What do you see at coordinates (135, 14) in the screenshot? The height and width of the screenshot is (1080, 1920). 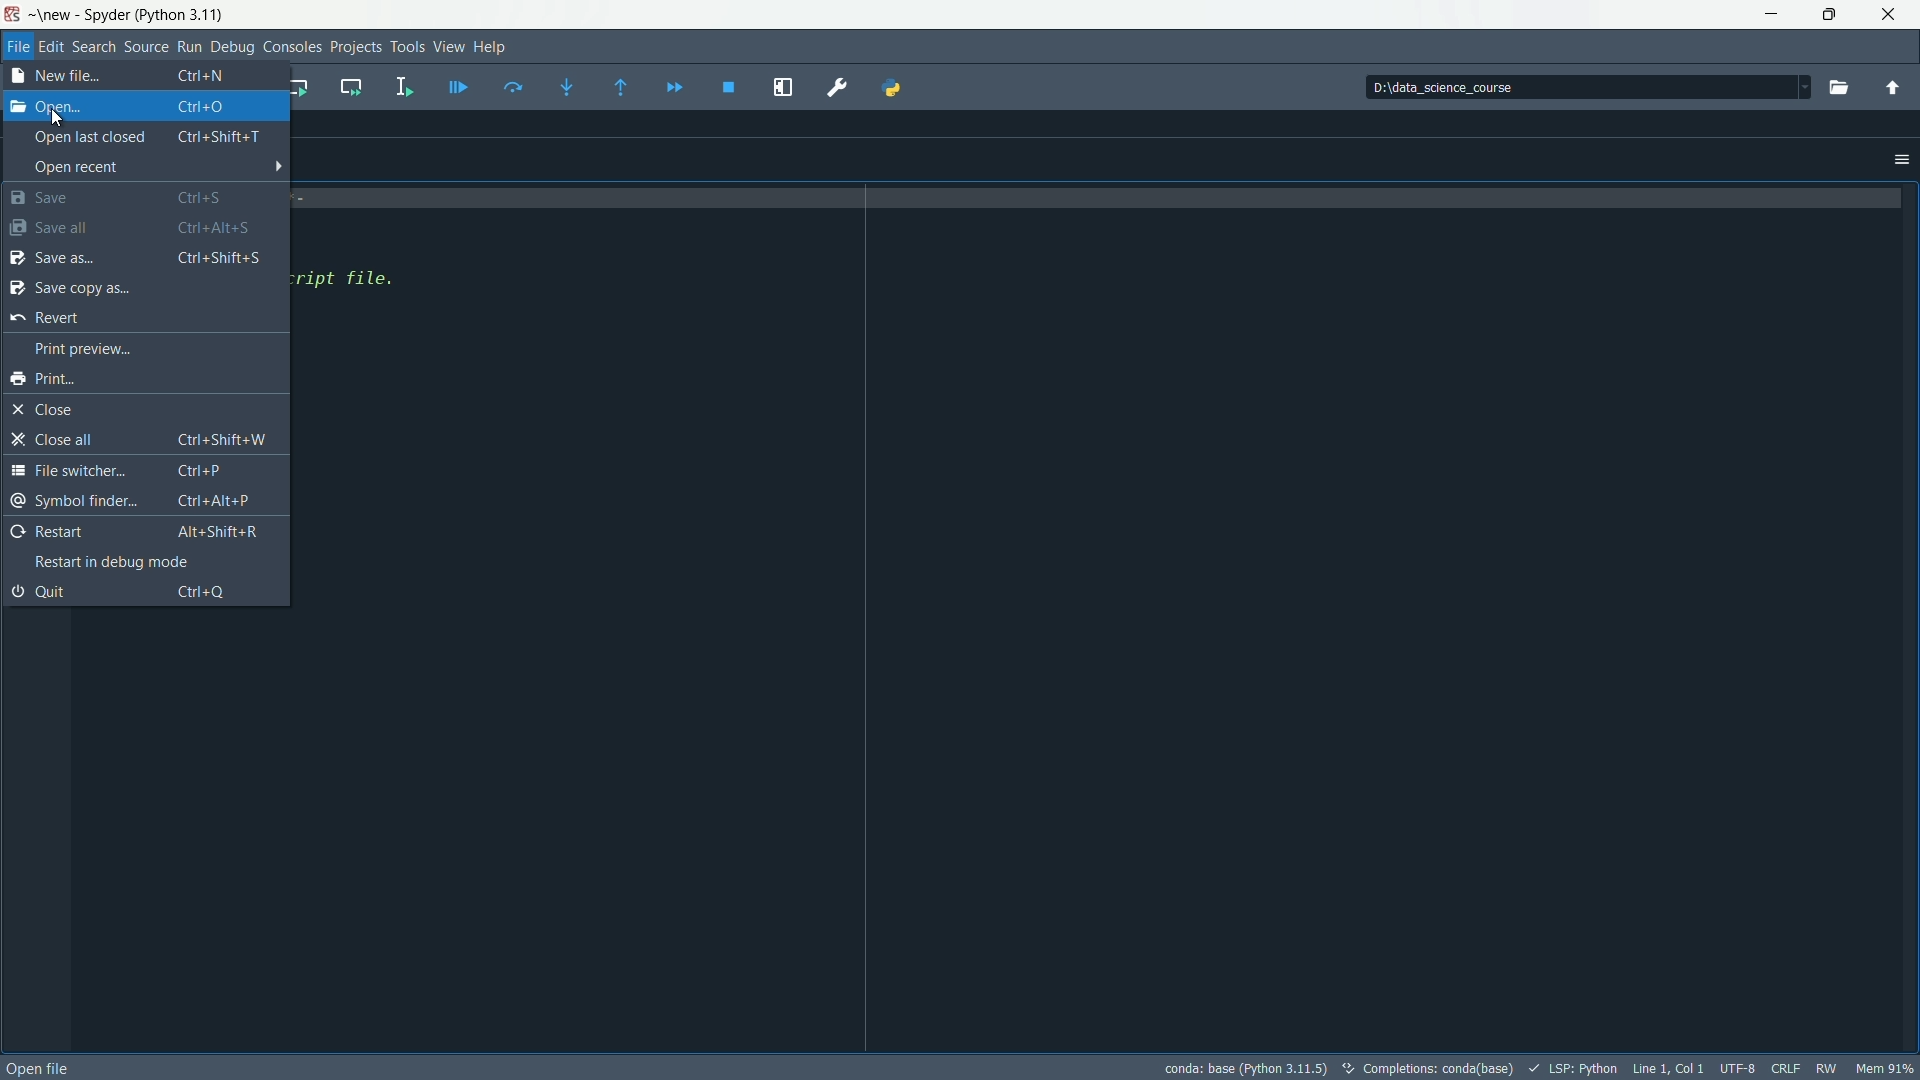 I see `app name` at bounding box center [135, 14].